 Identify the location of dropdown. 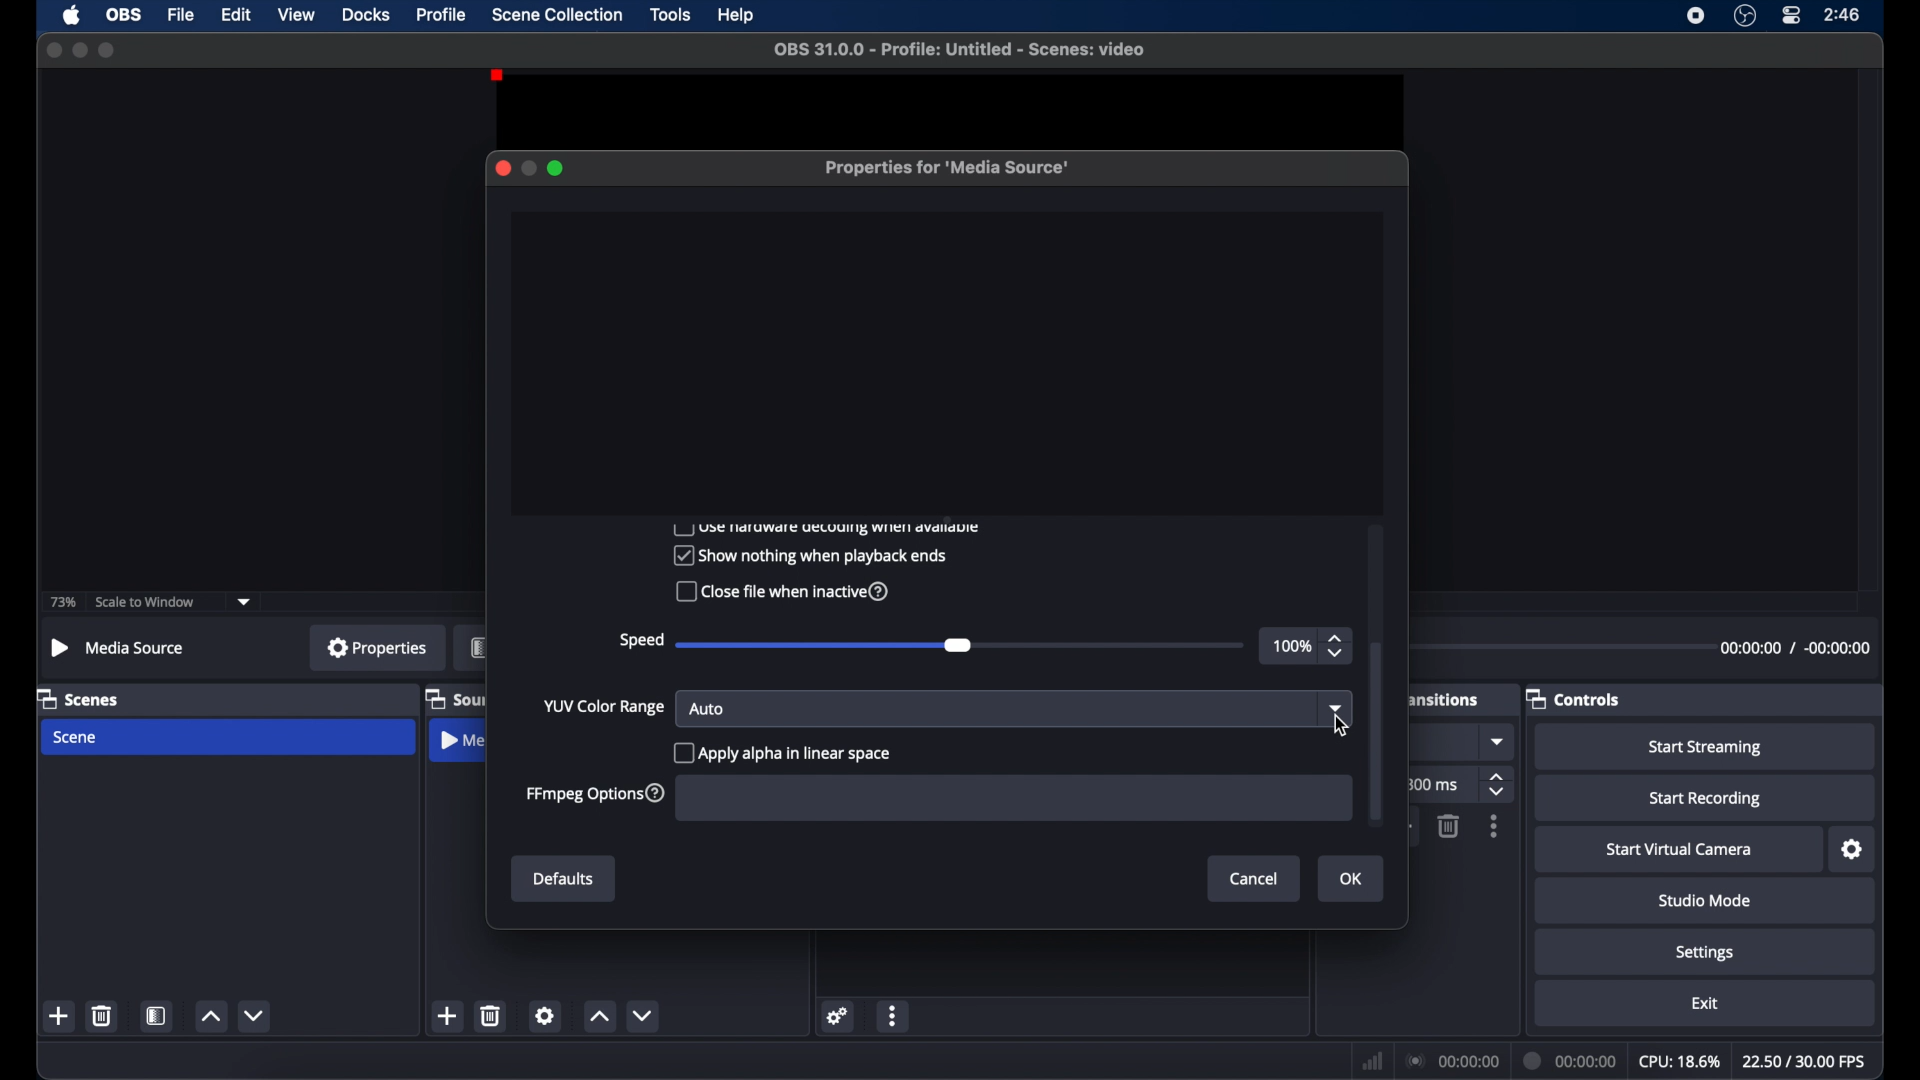
(1333, 707).